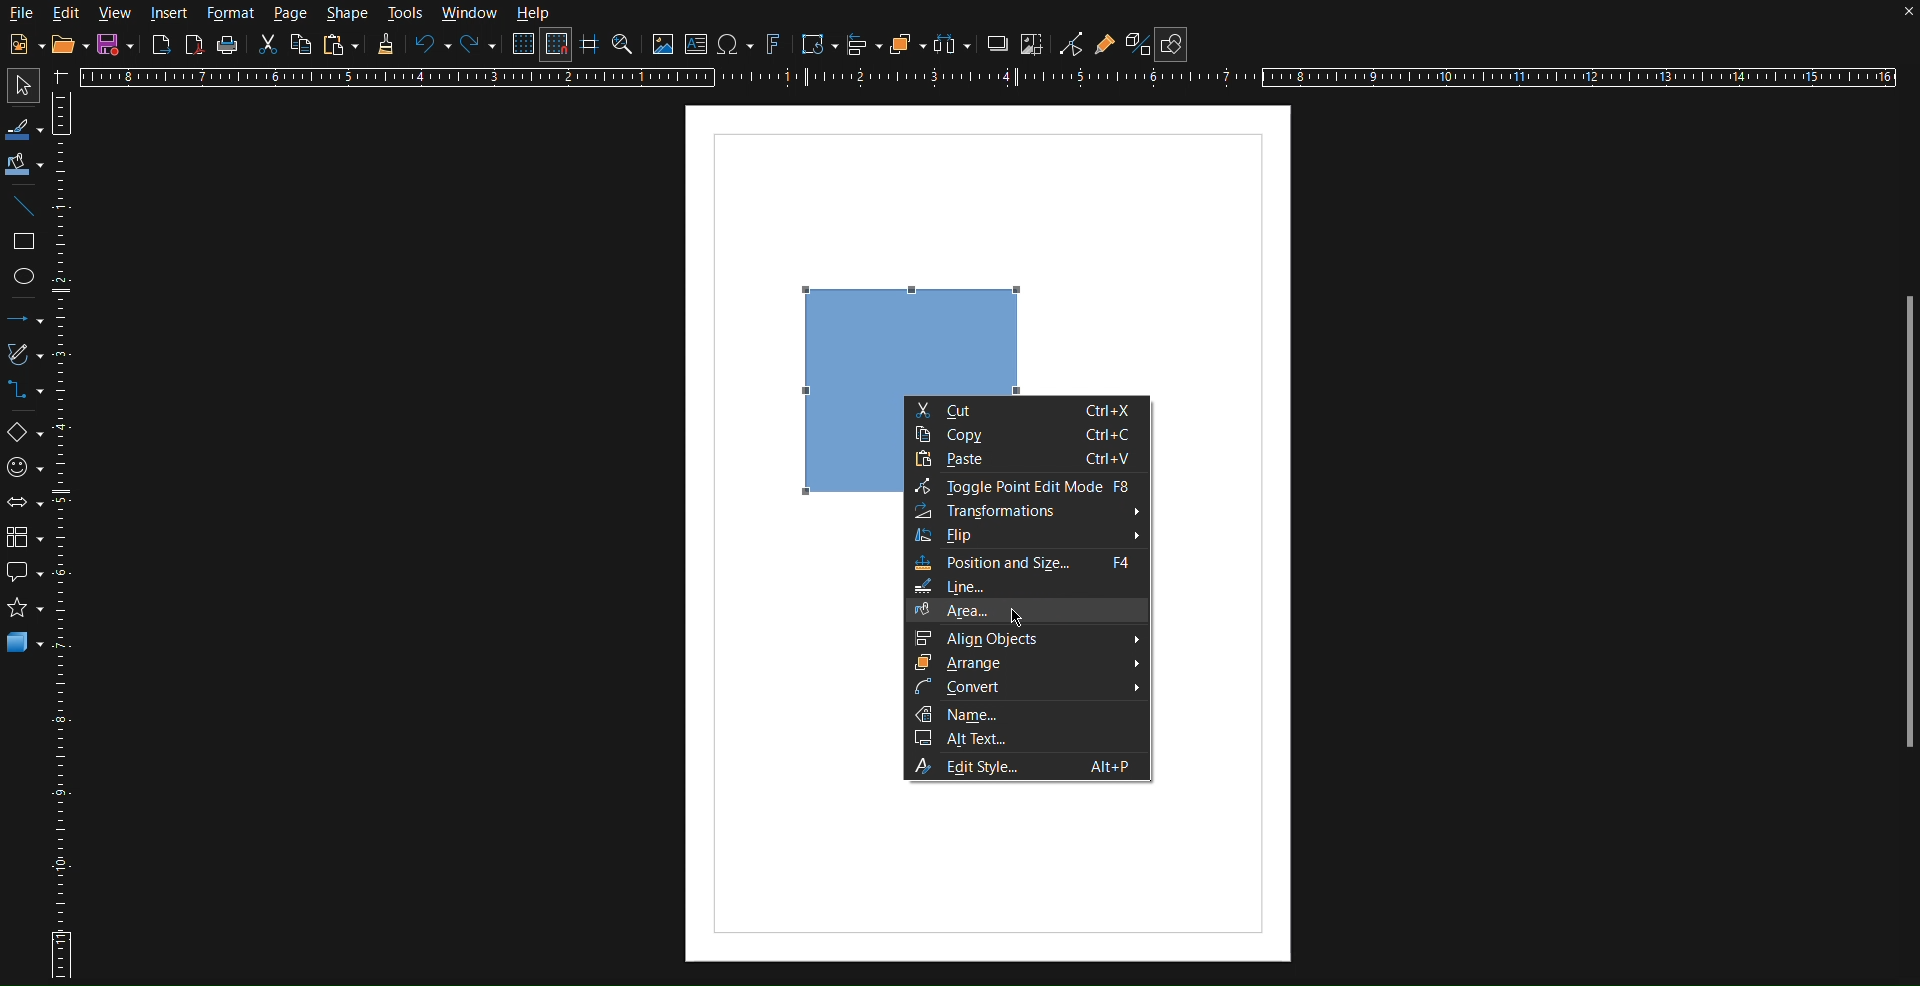 The width and height of the screenshot is (1920, 986). I want to click on Name, so click(1027, 715).